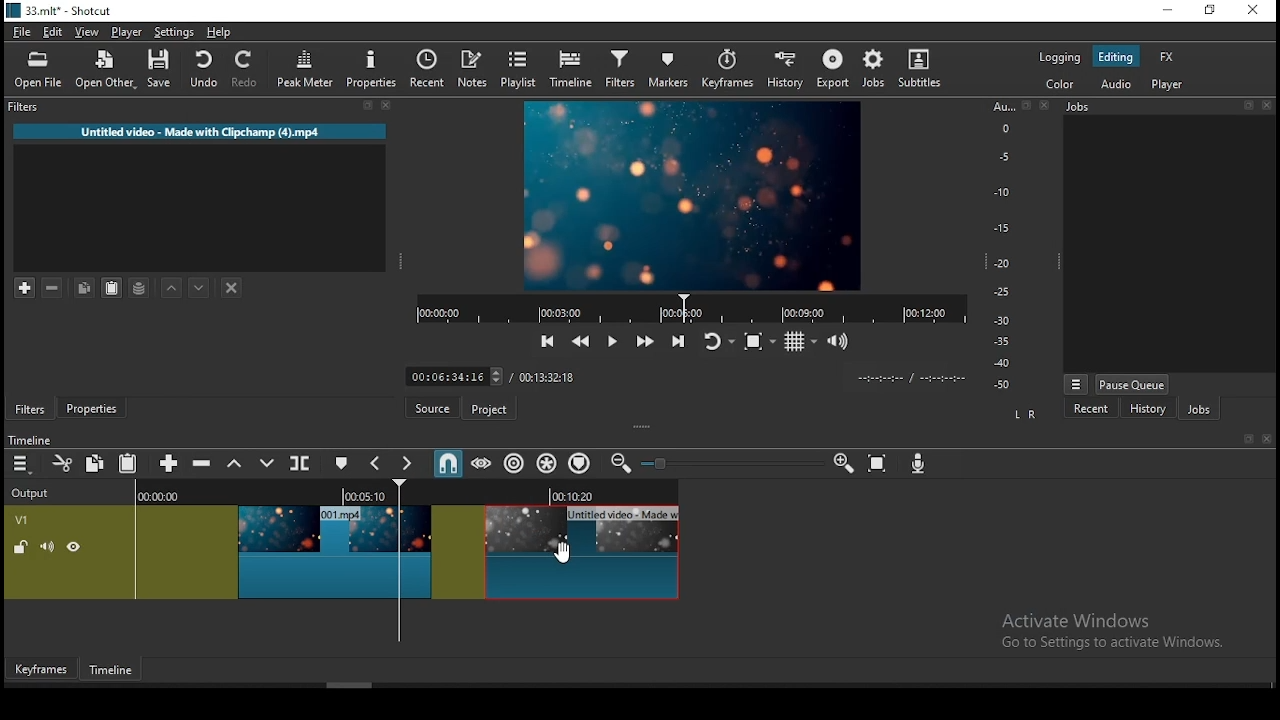 The width and height of the screenshot is (1280, 720). I want to click on paste filter, so click(110, 287).